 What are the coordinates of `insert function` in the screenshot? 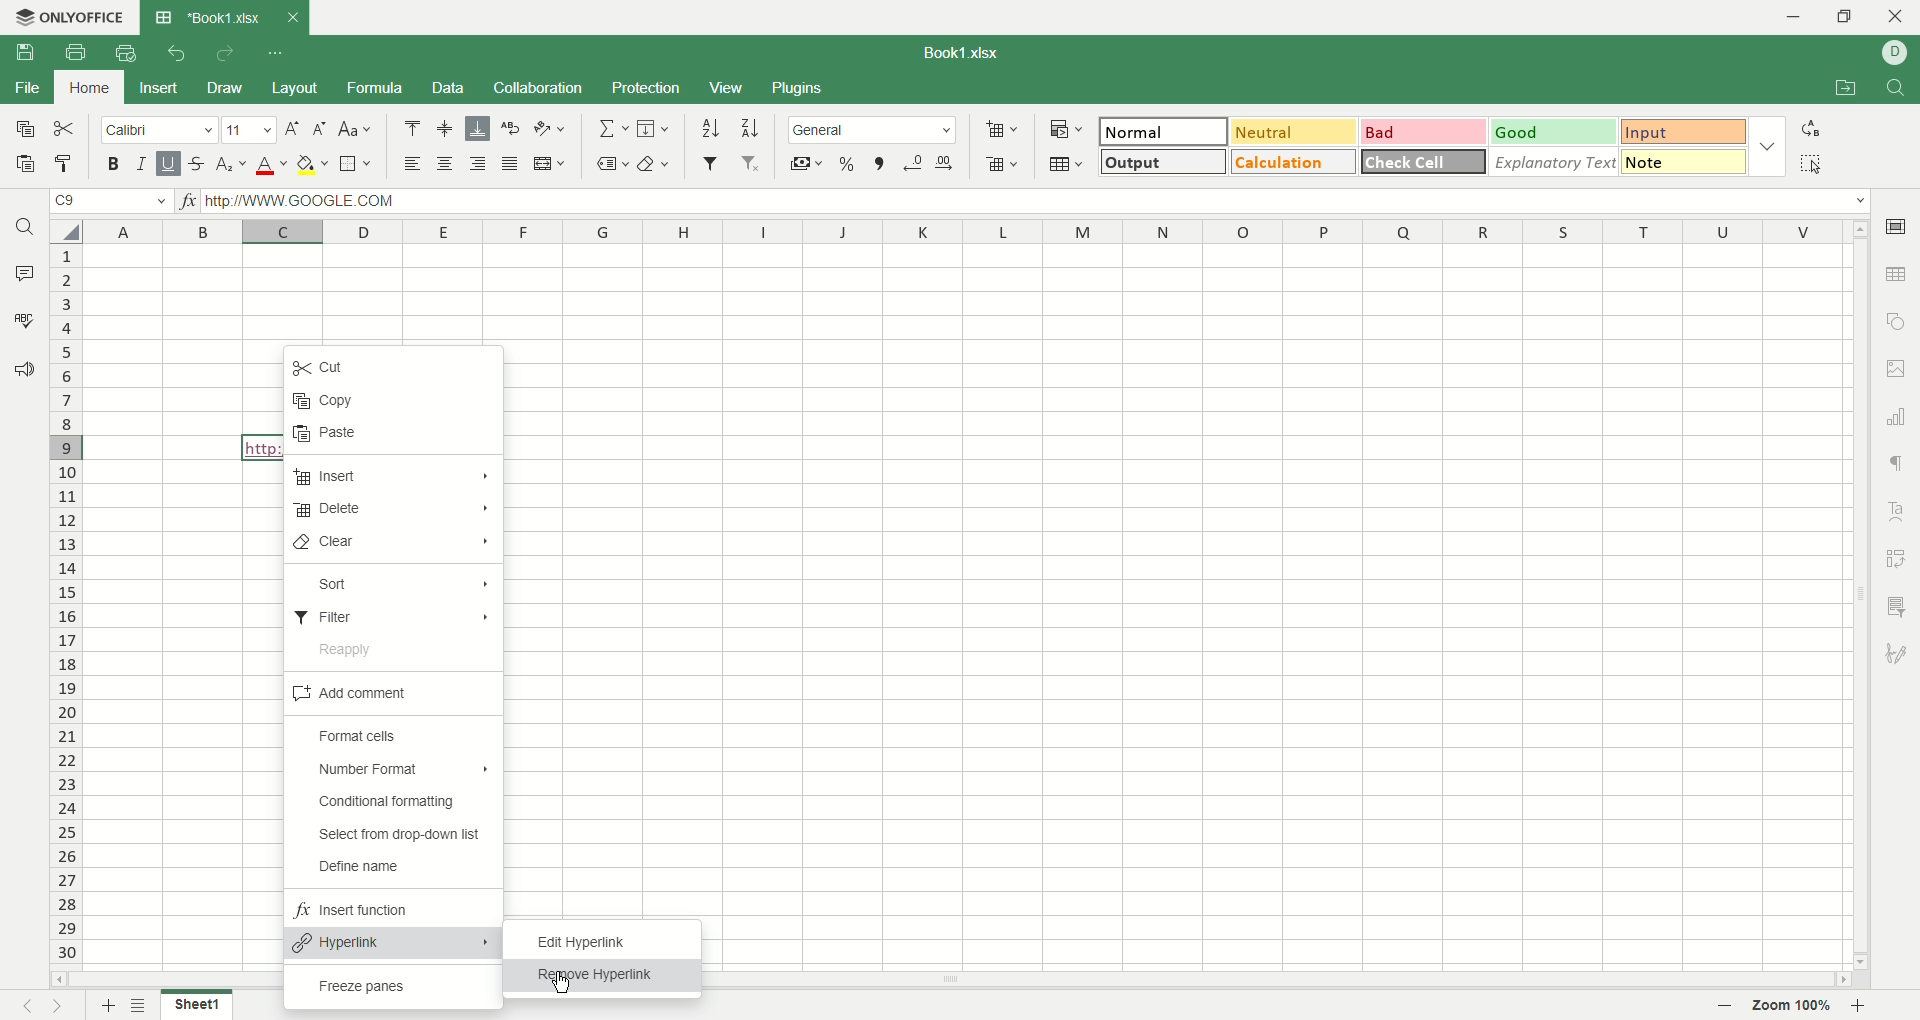 It's located at (189, 202).